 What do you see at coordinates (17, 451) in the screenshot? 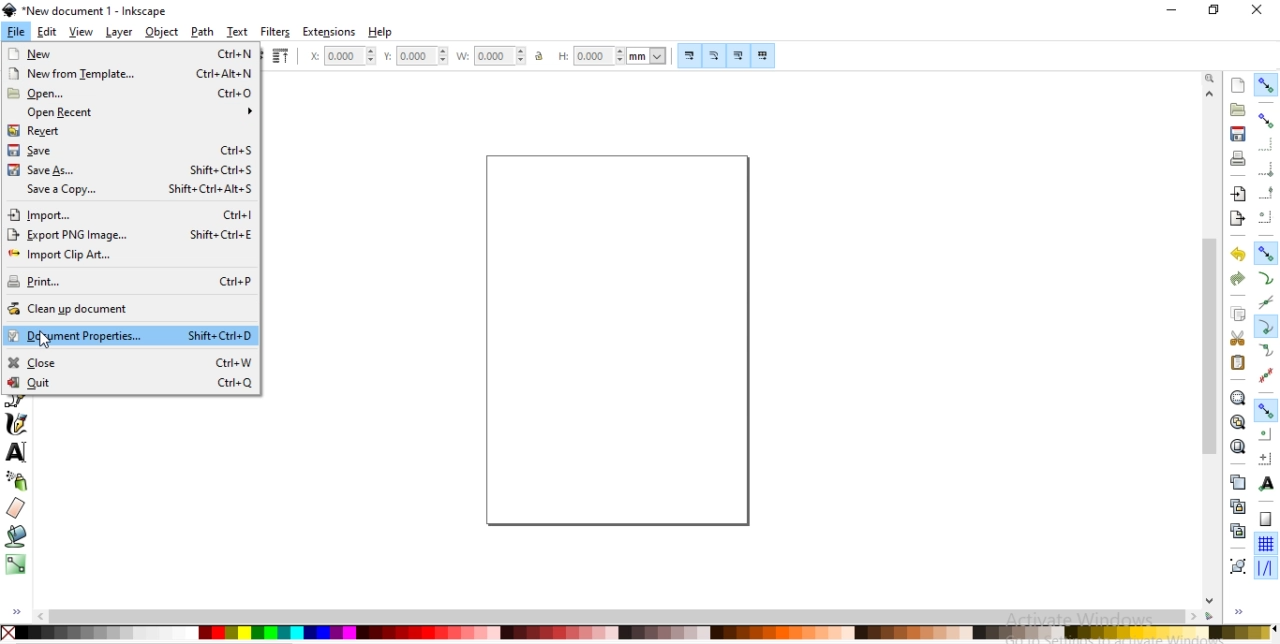
I see `create or edit text objects` at bounding box center [17, 451].